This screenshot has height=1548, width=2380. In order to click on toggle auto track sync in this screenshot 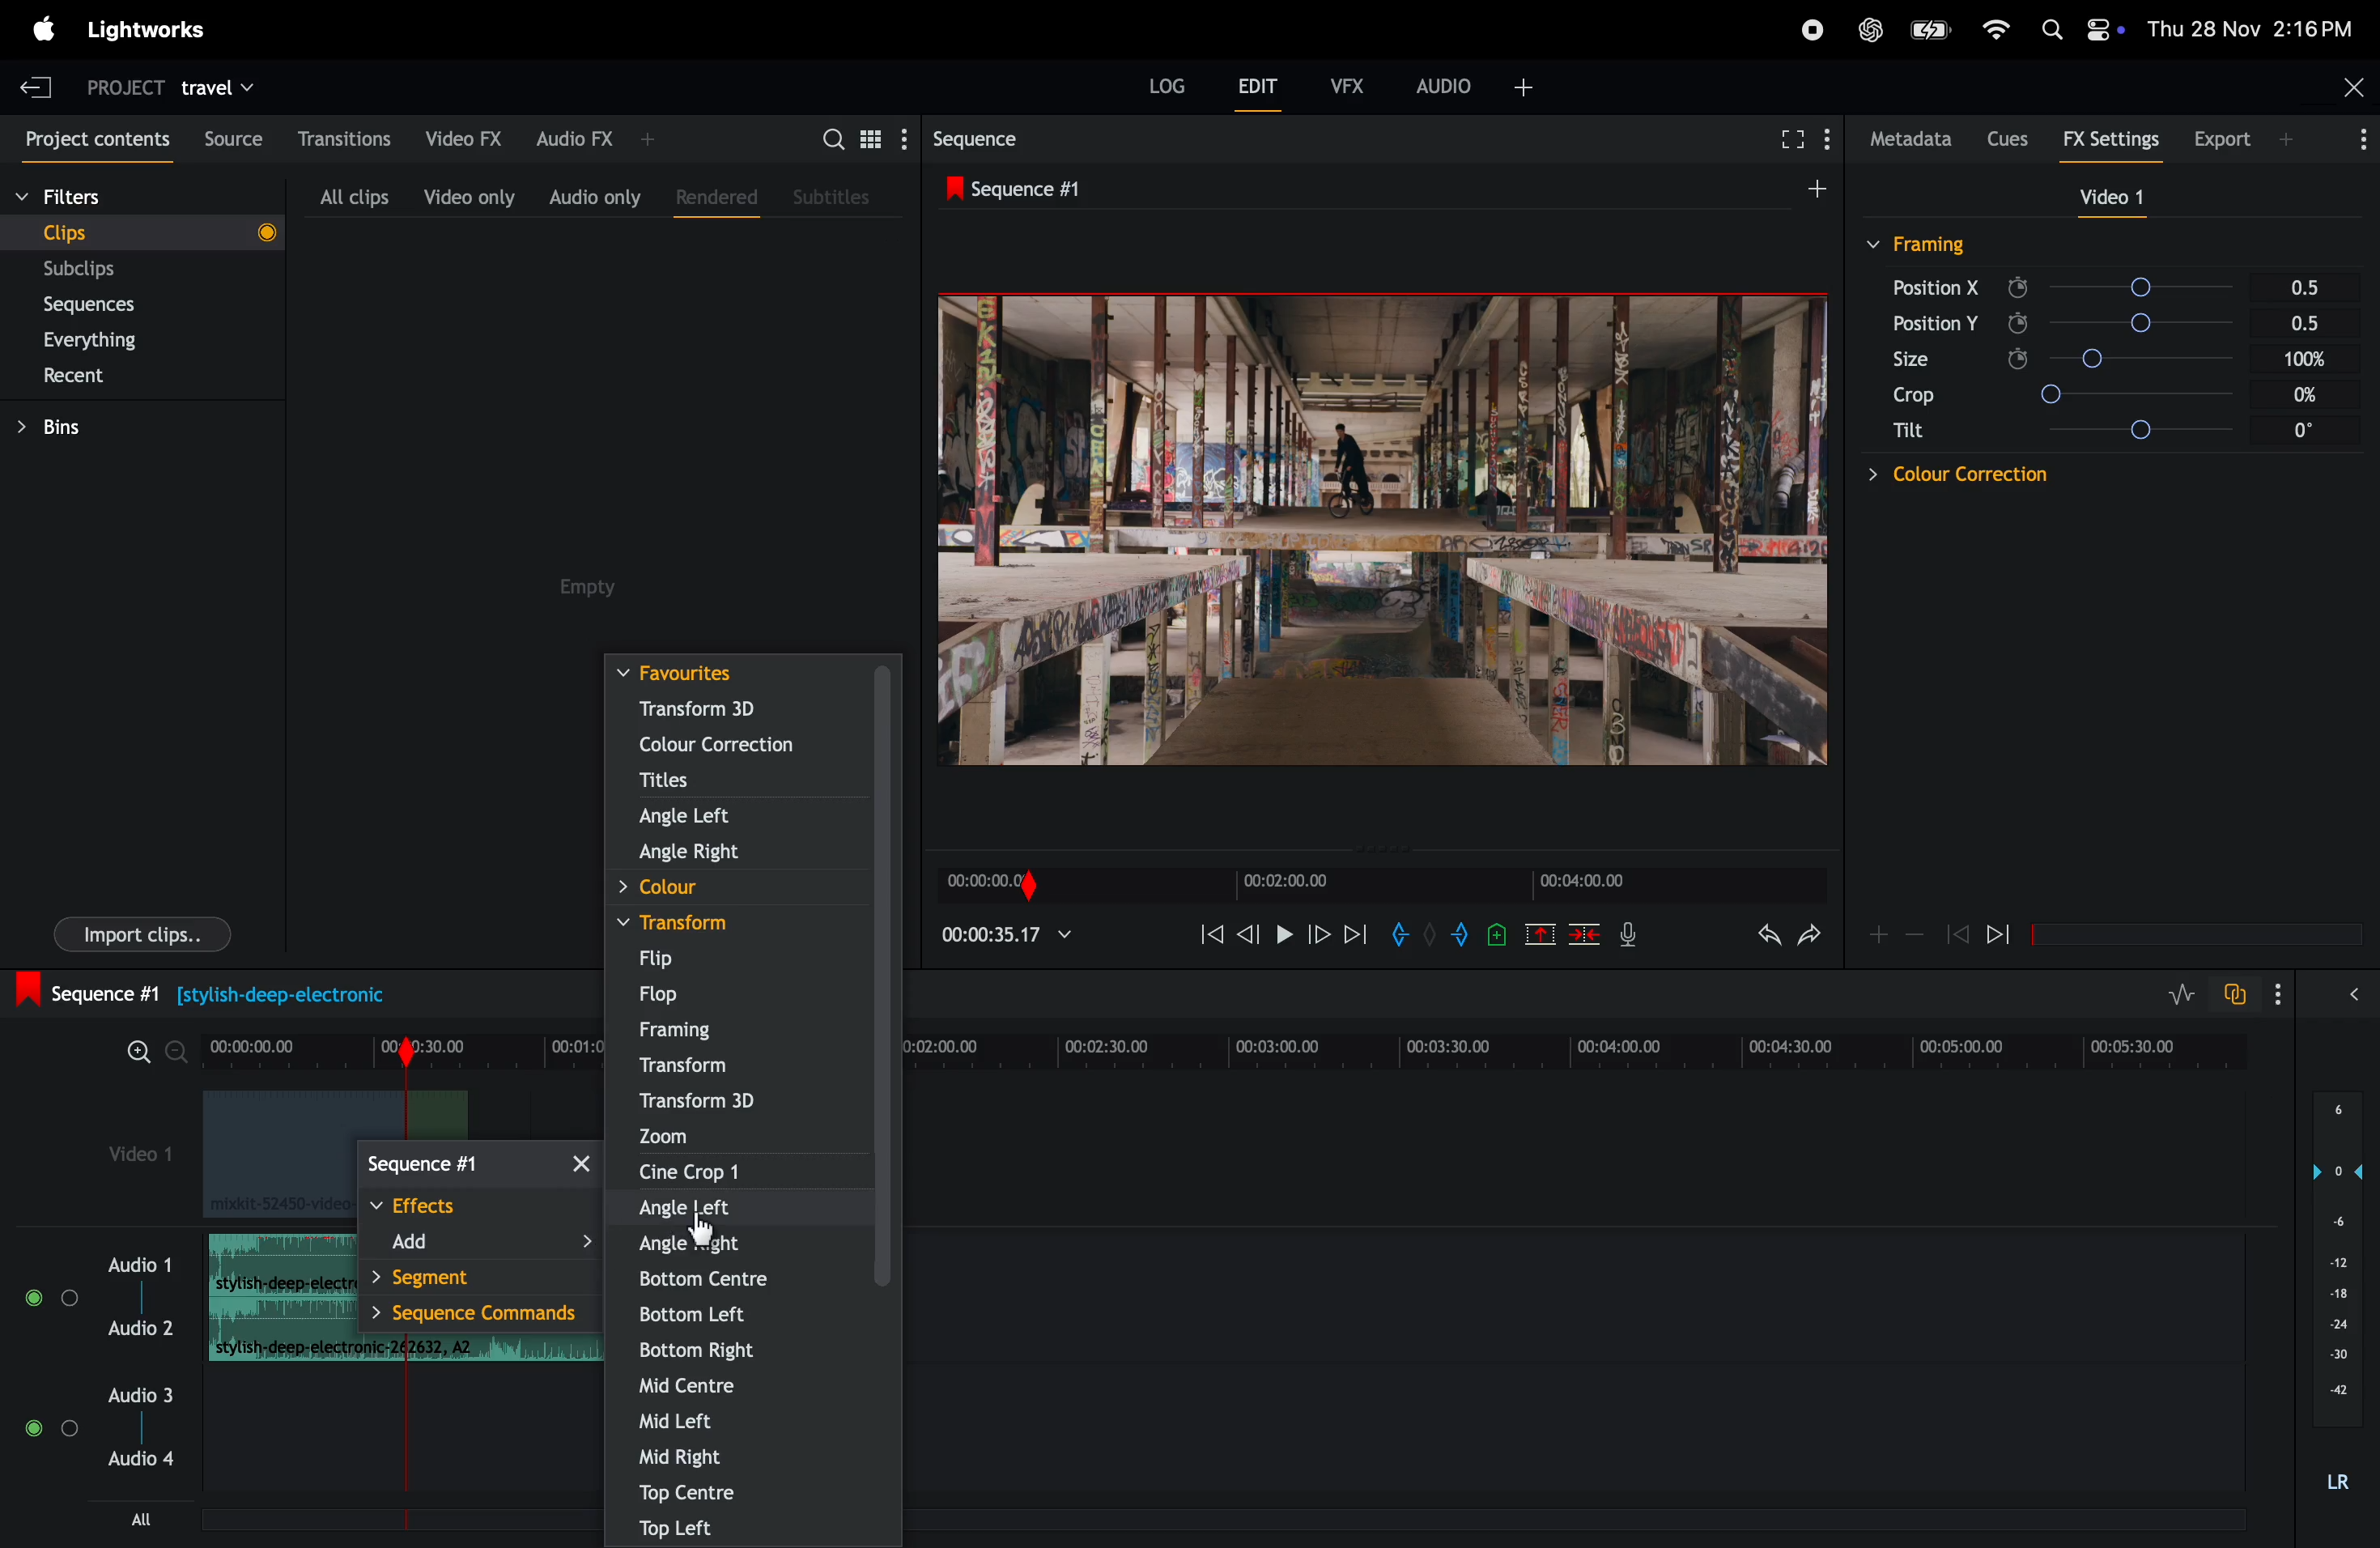, I will do `click(2239, 992)`.